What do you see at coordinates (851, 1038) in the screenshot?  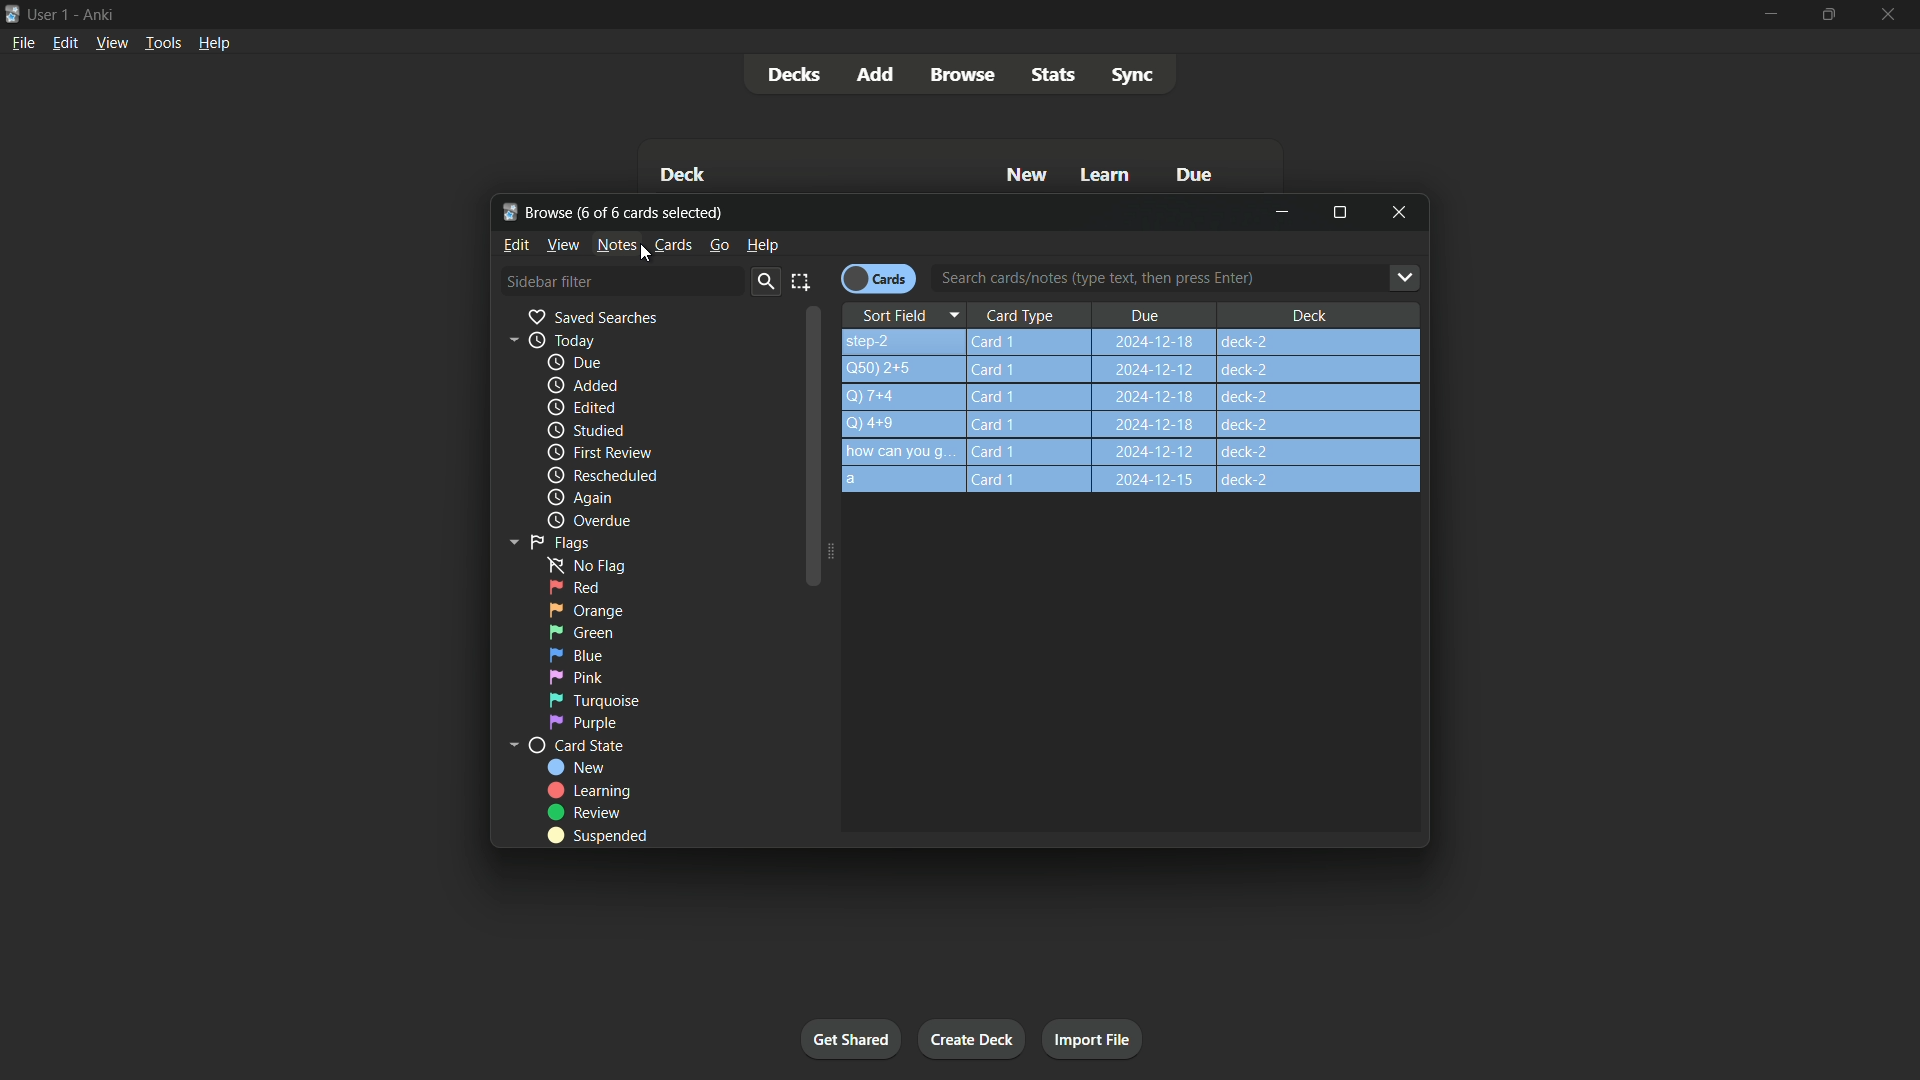 I see `Get started` at bounding box center [851, 1038].